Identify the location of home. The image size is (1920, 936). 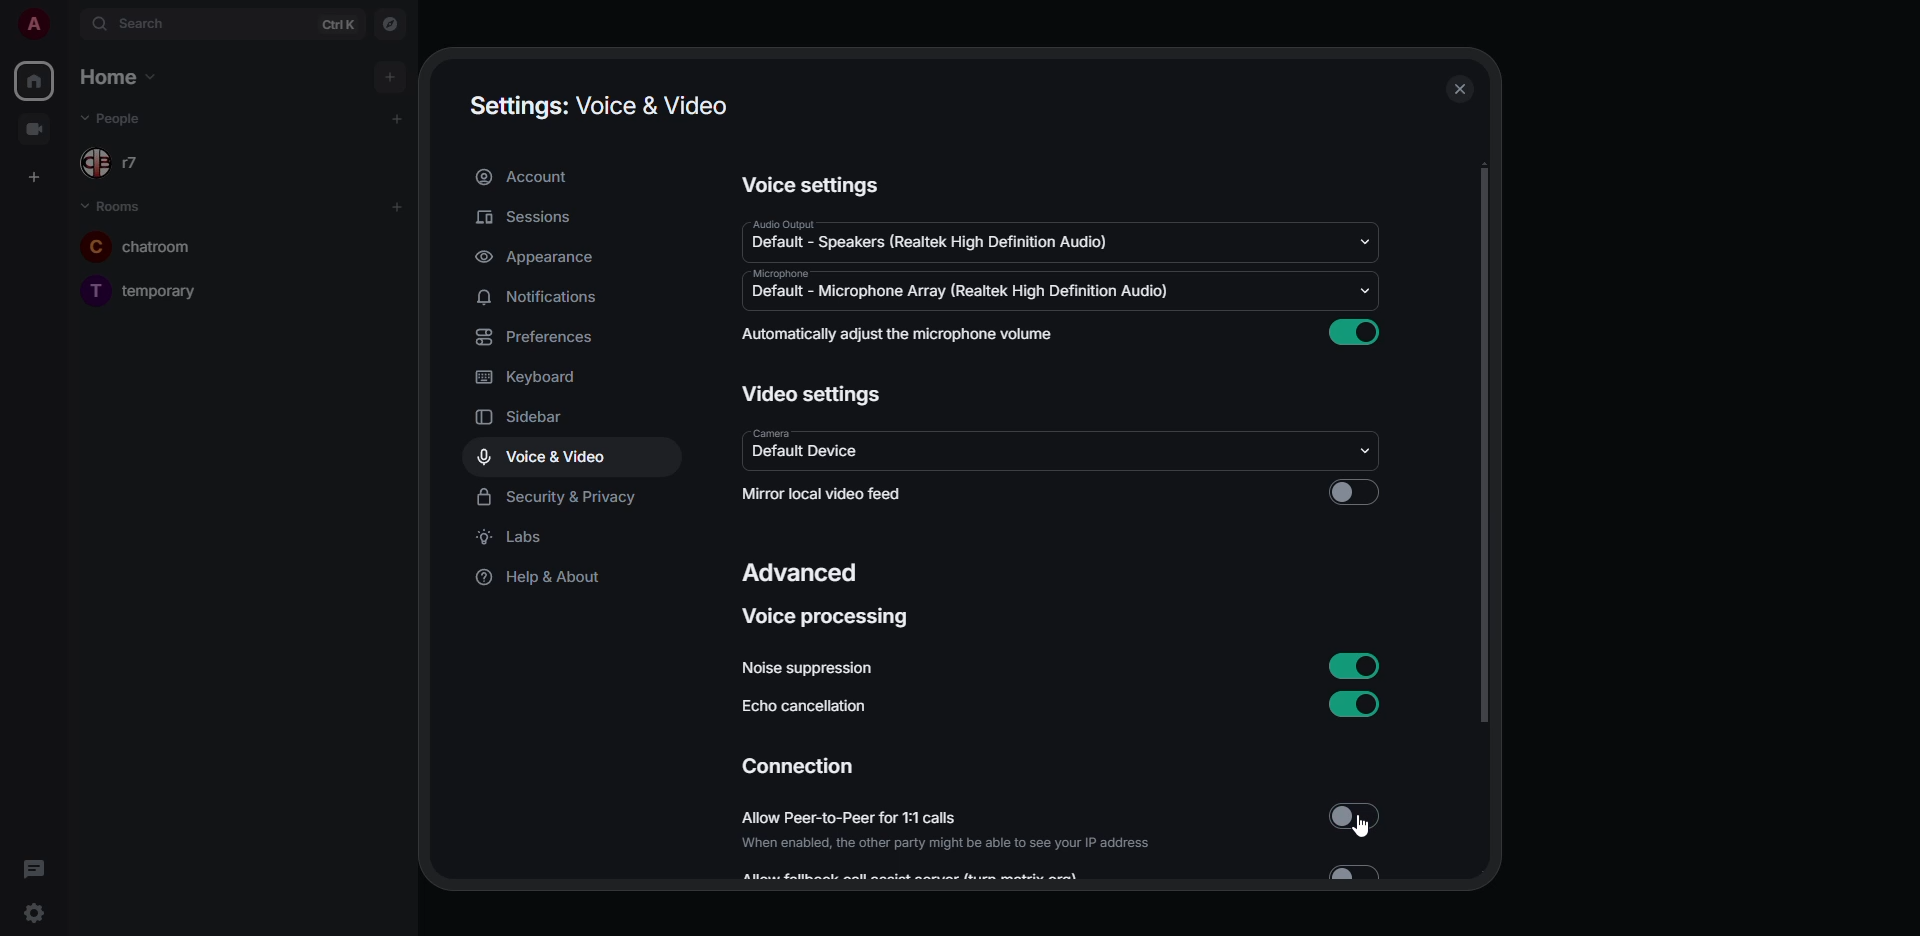
(37, 82).